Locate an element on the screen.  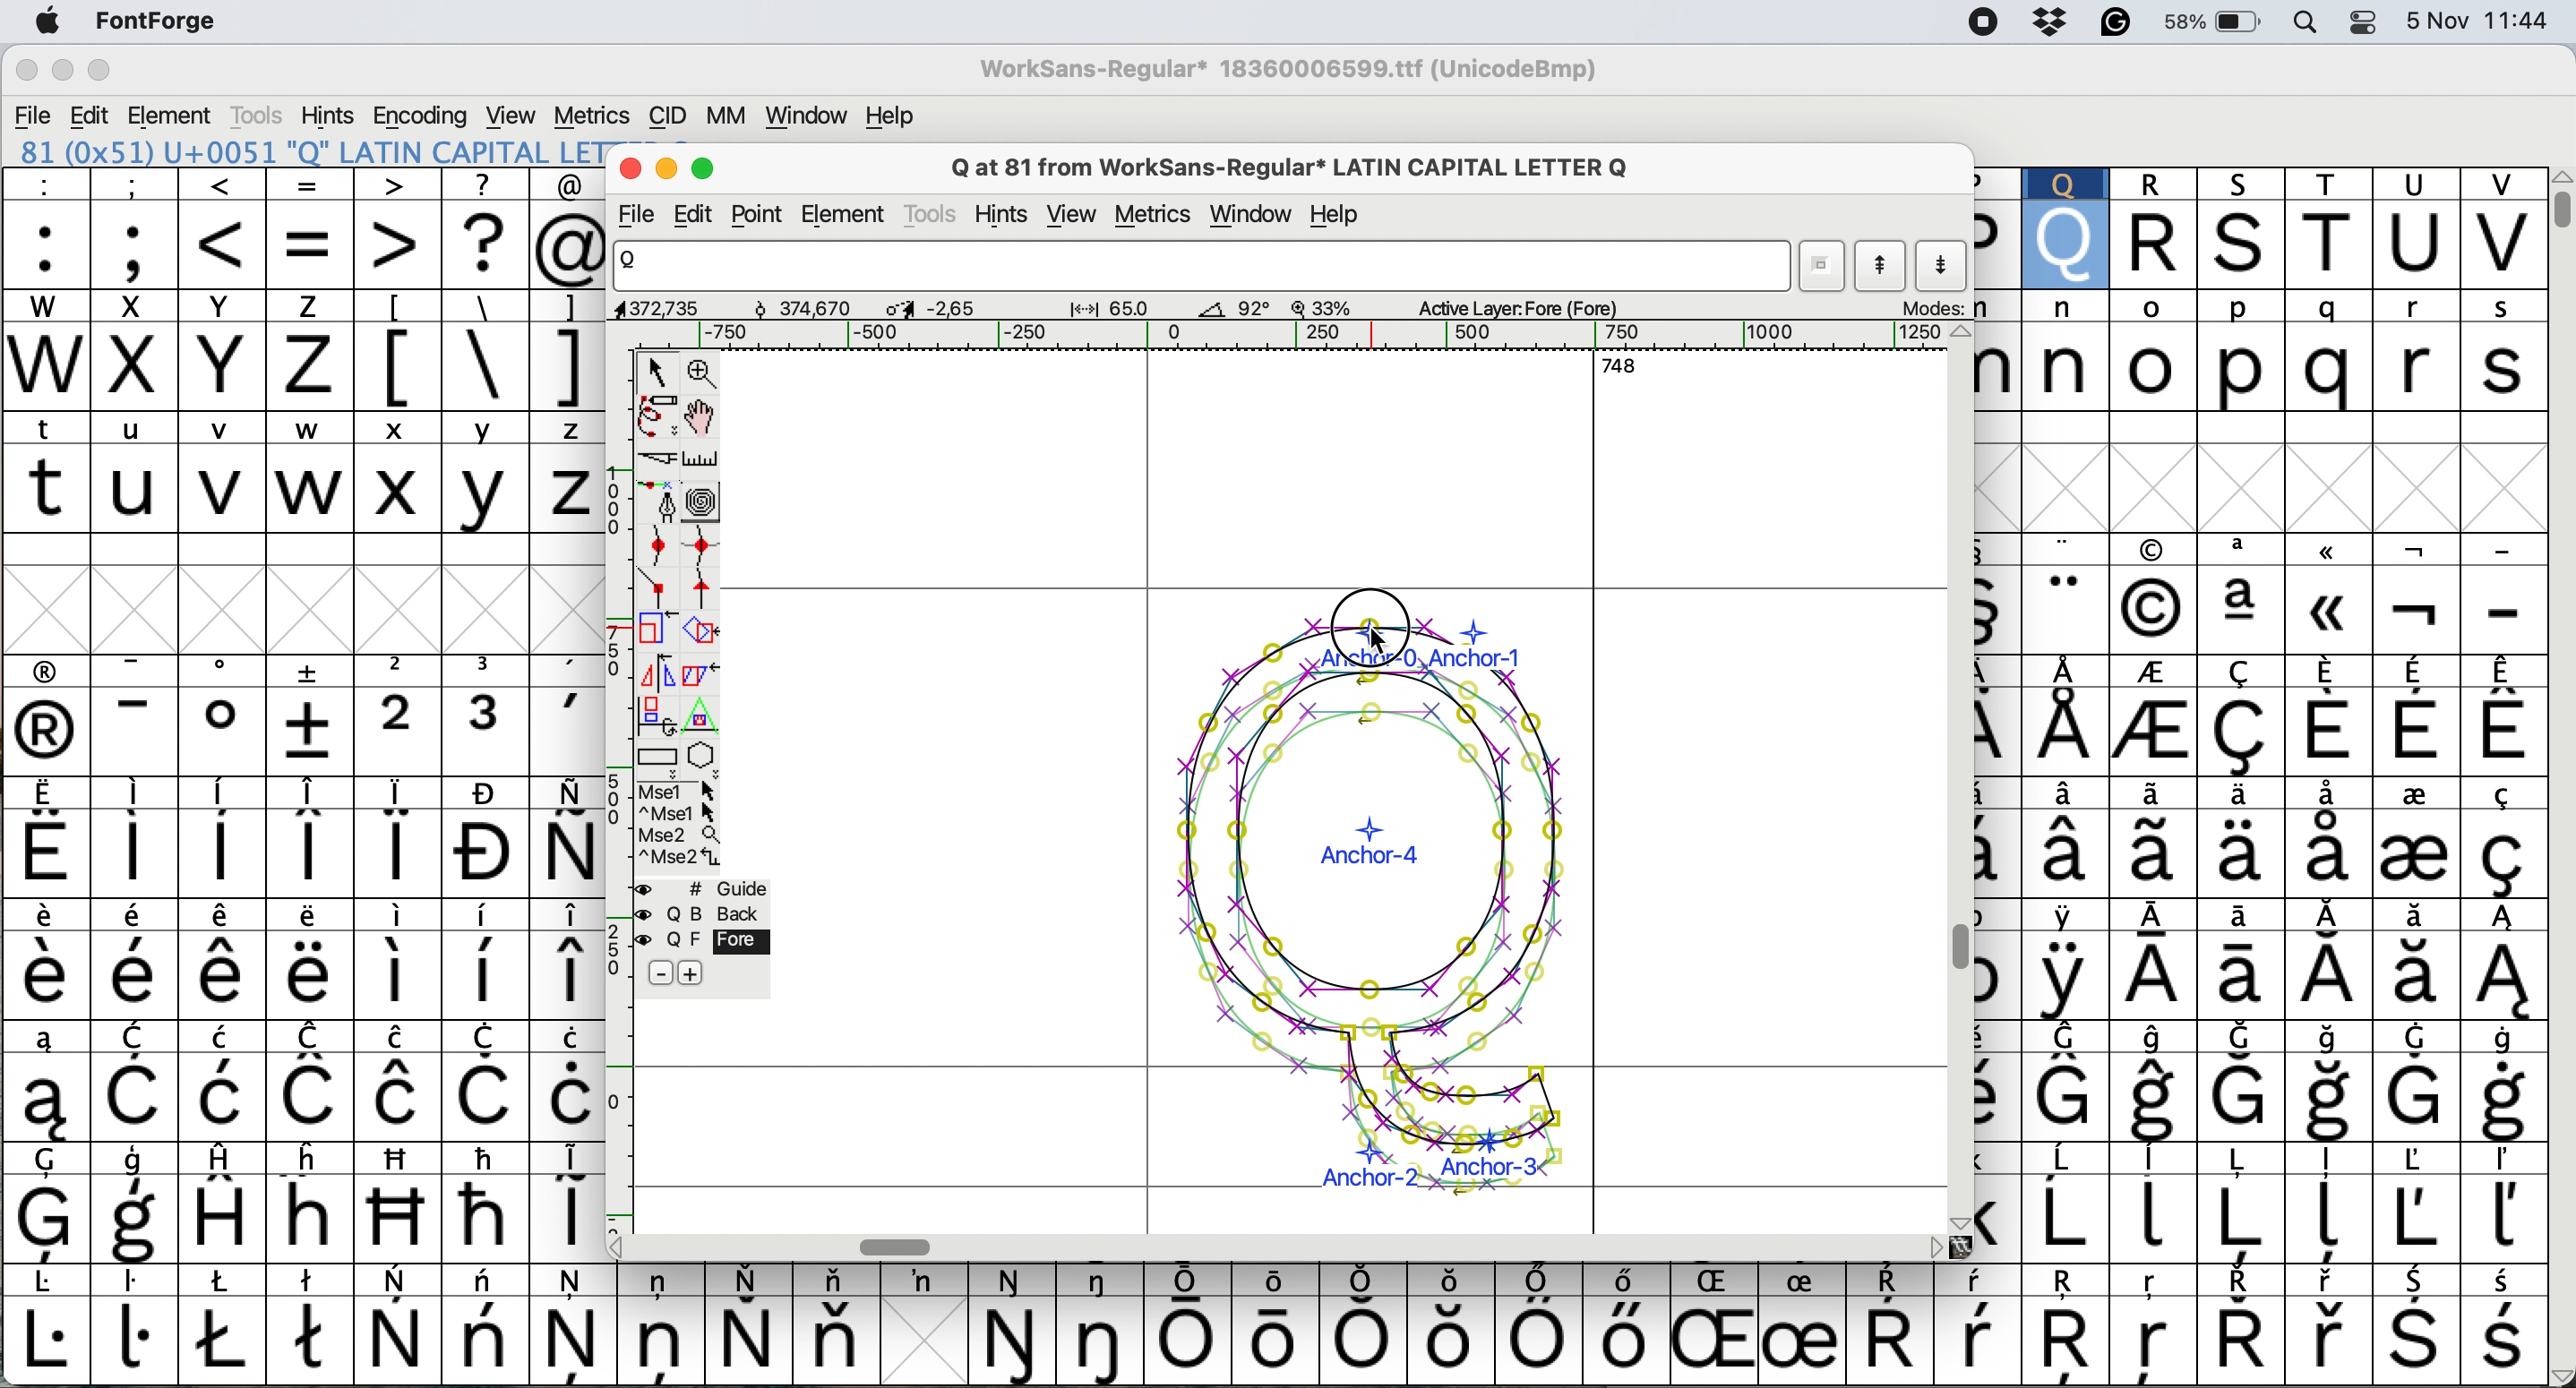
window is located at coordinates (1252, 215).